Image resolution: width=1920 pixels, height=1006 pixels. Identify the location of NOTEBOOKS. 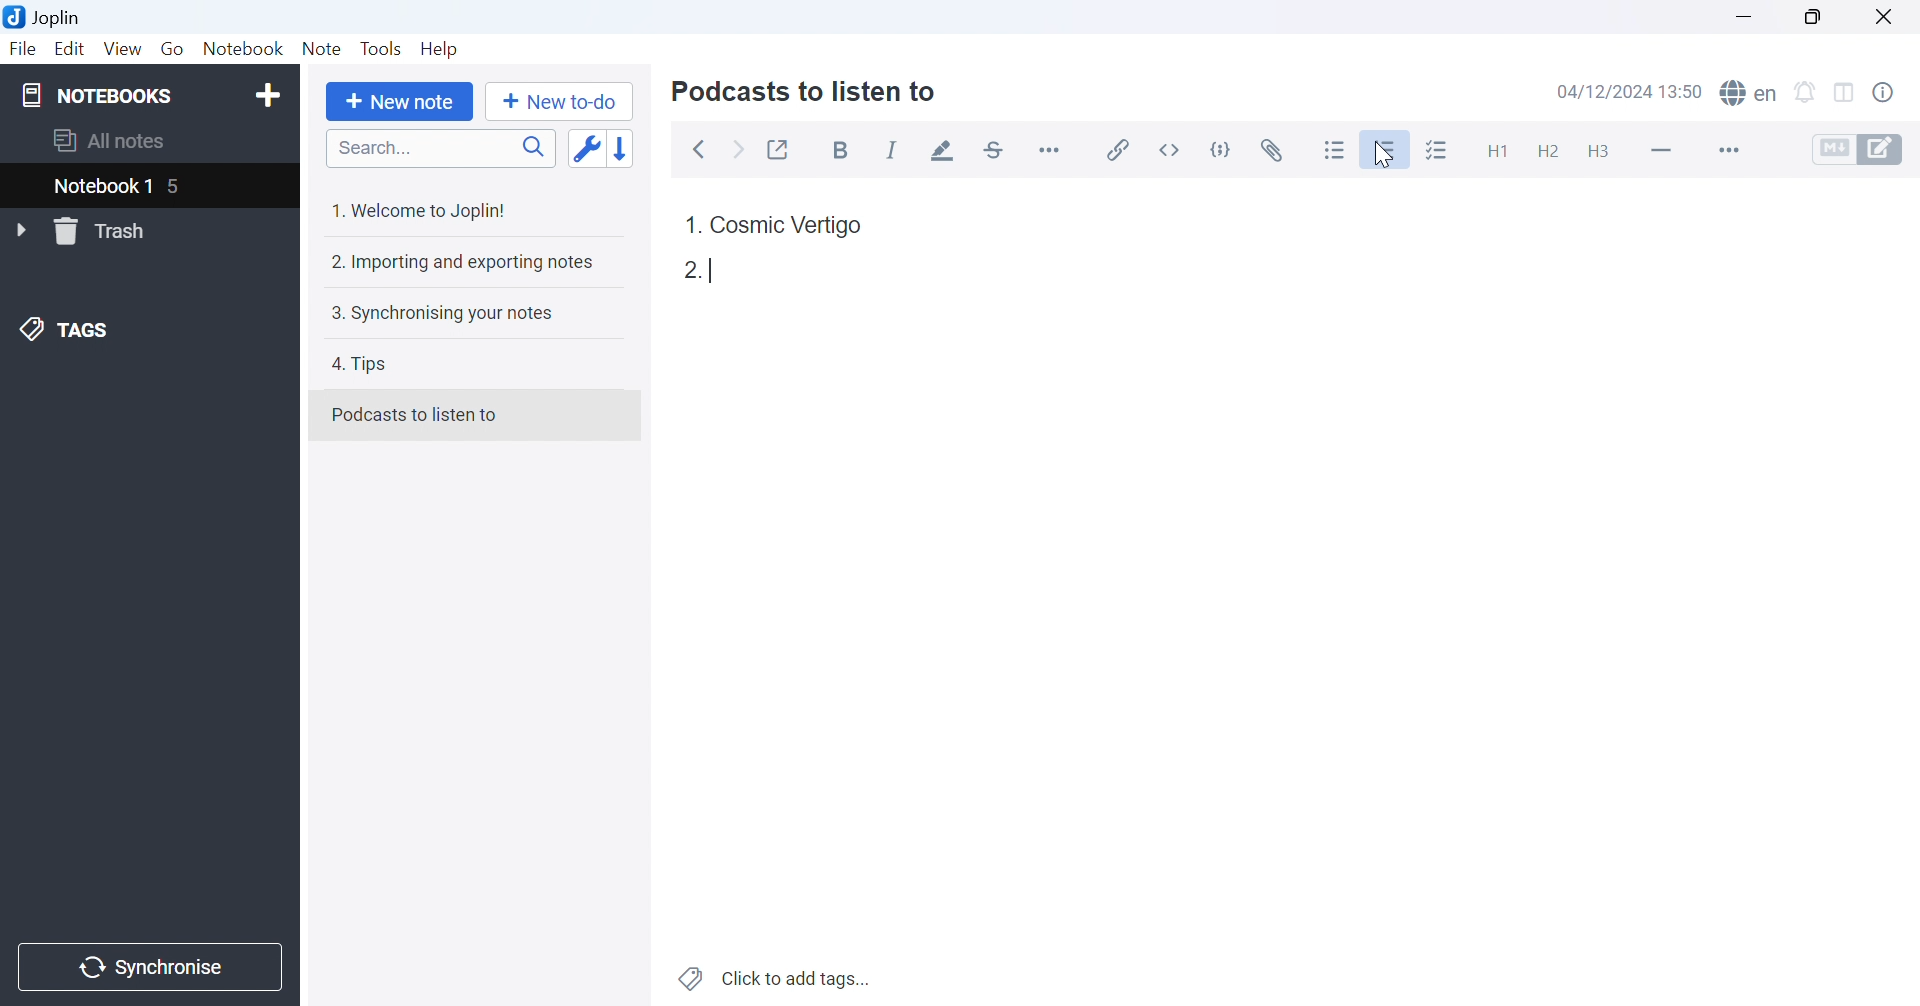
(97, 93).